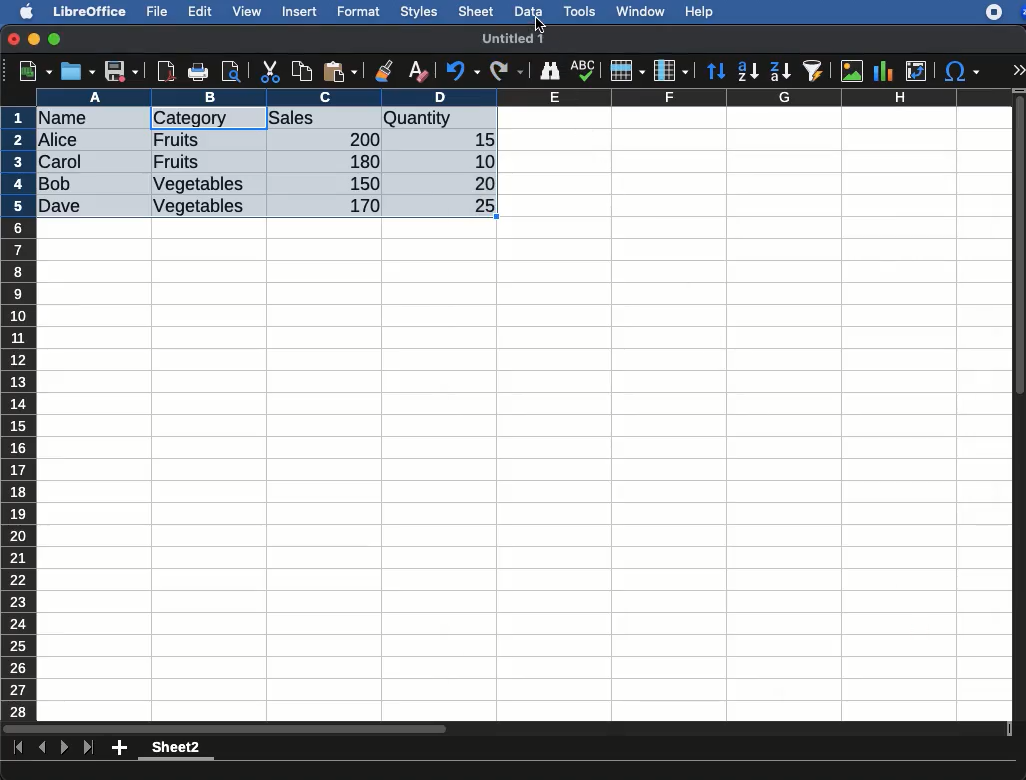 The width and height of the screenshot is (1026, 780). Describe the element at coordinates (528, 9) in the screenshot. I see `data` at that location.